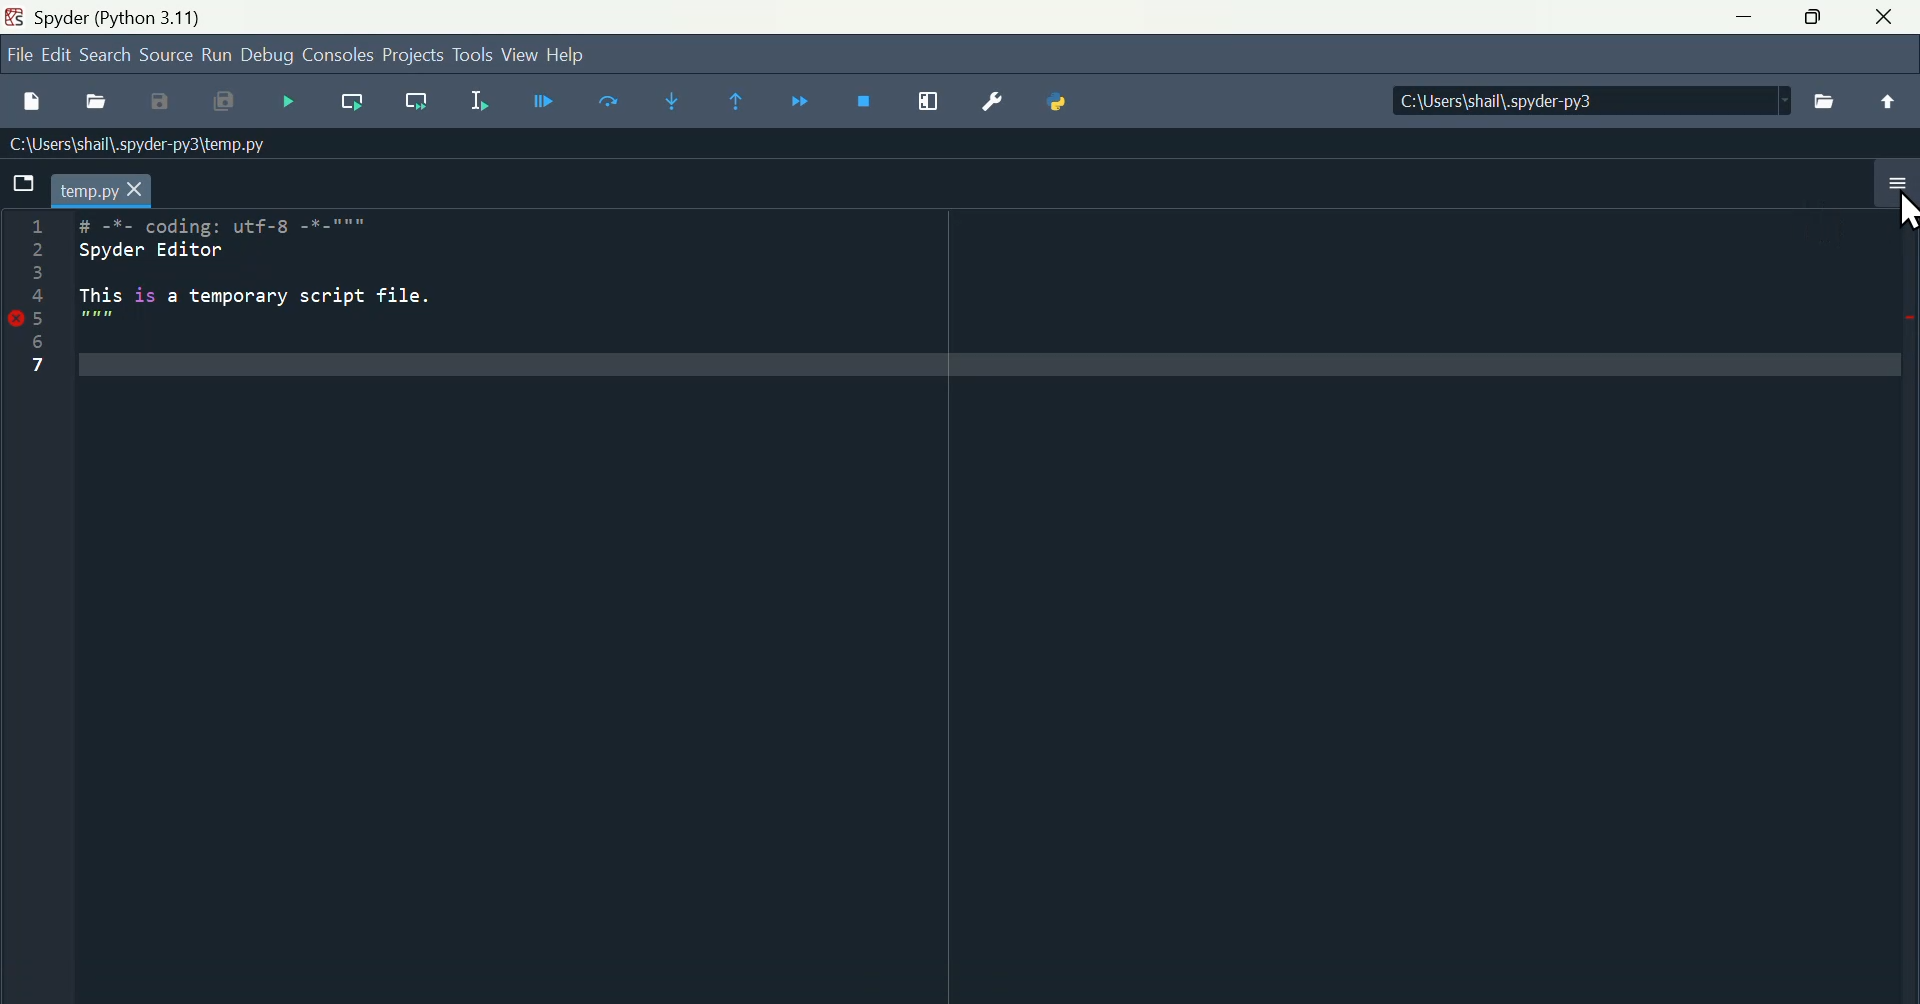  Describe the element at coordinates (1825, 101) in the screenshot. I see `File` at that location.